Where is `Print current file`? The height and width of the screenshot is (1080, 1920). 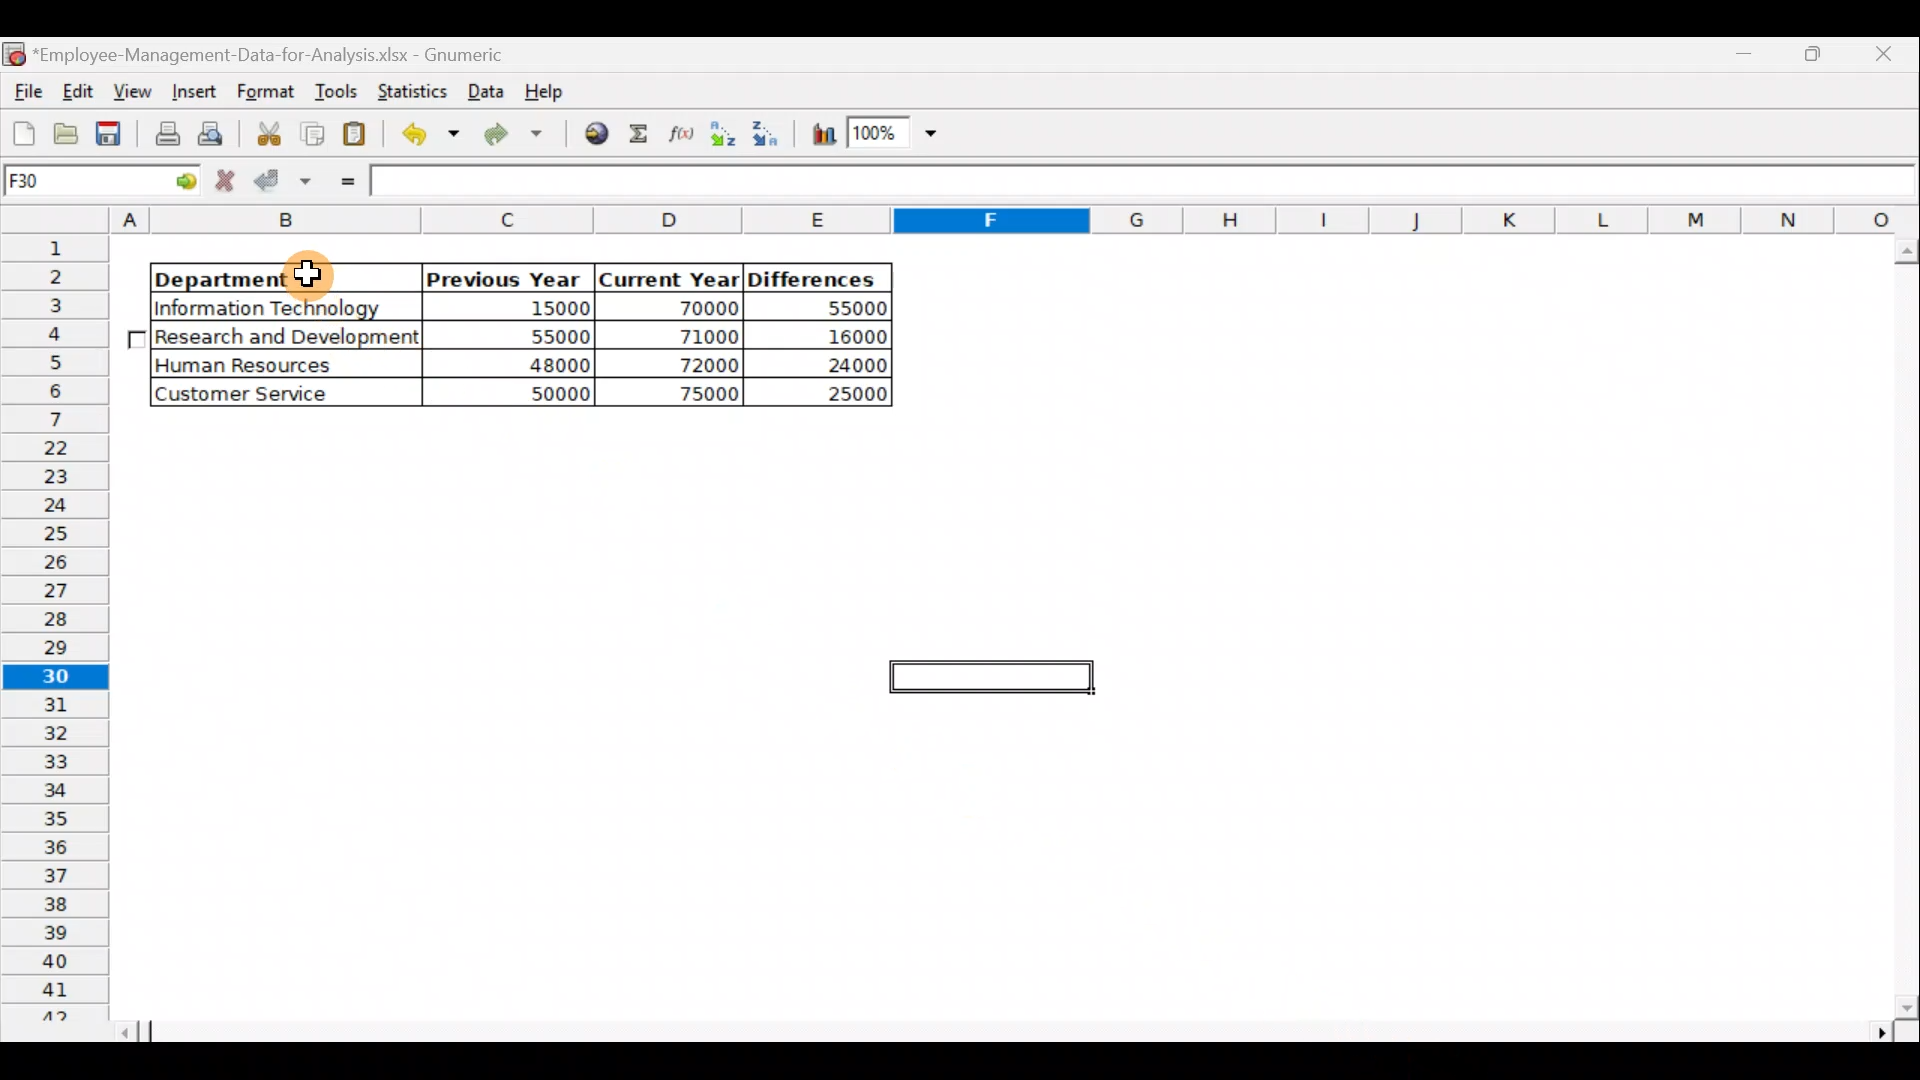 Print current file is located at coordinates (164, 136).